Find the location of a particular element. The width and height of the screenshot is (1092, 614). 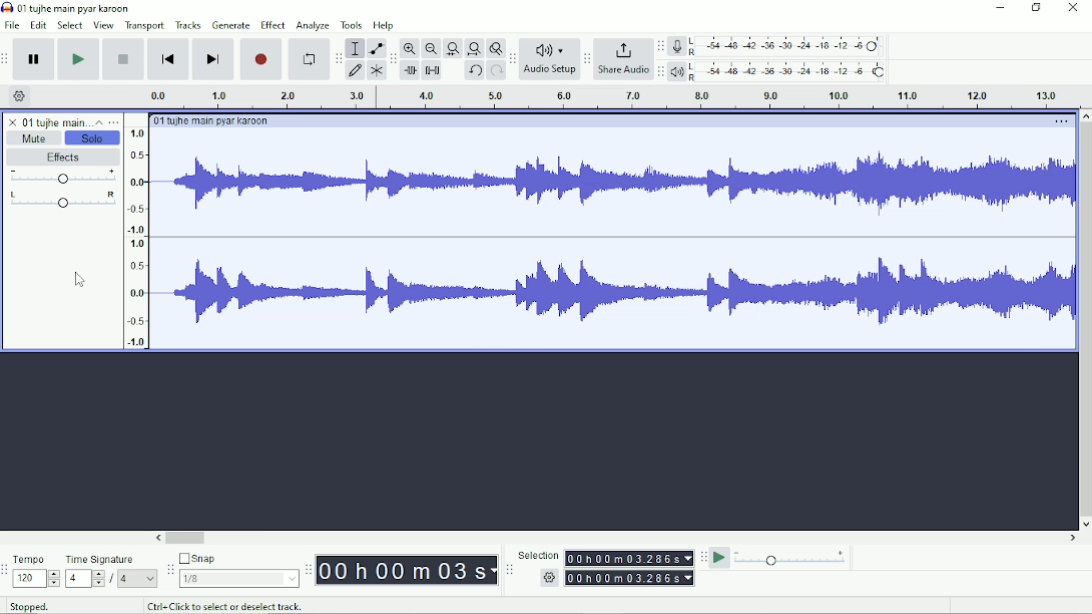

Generate is located at coordinates (232, 25).